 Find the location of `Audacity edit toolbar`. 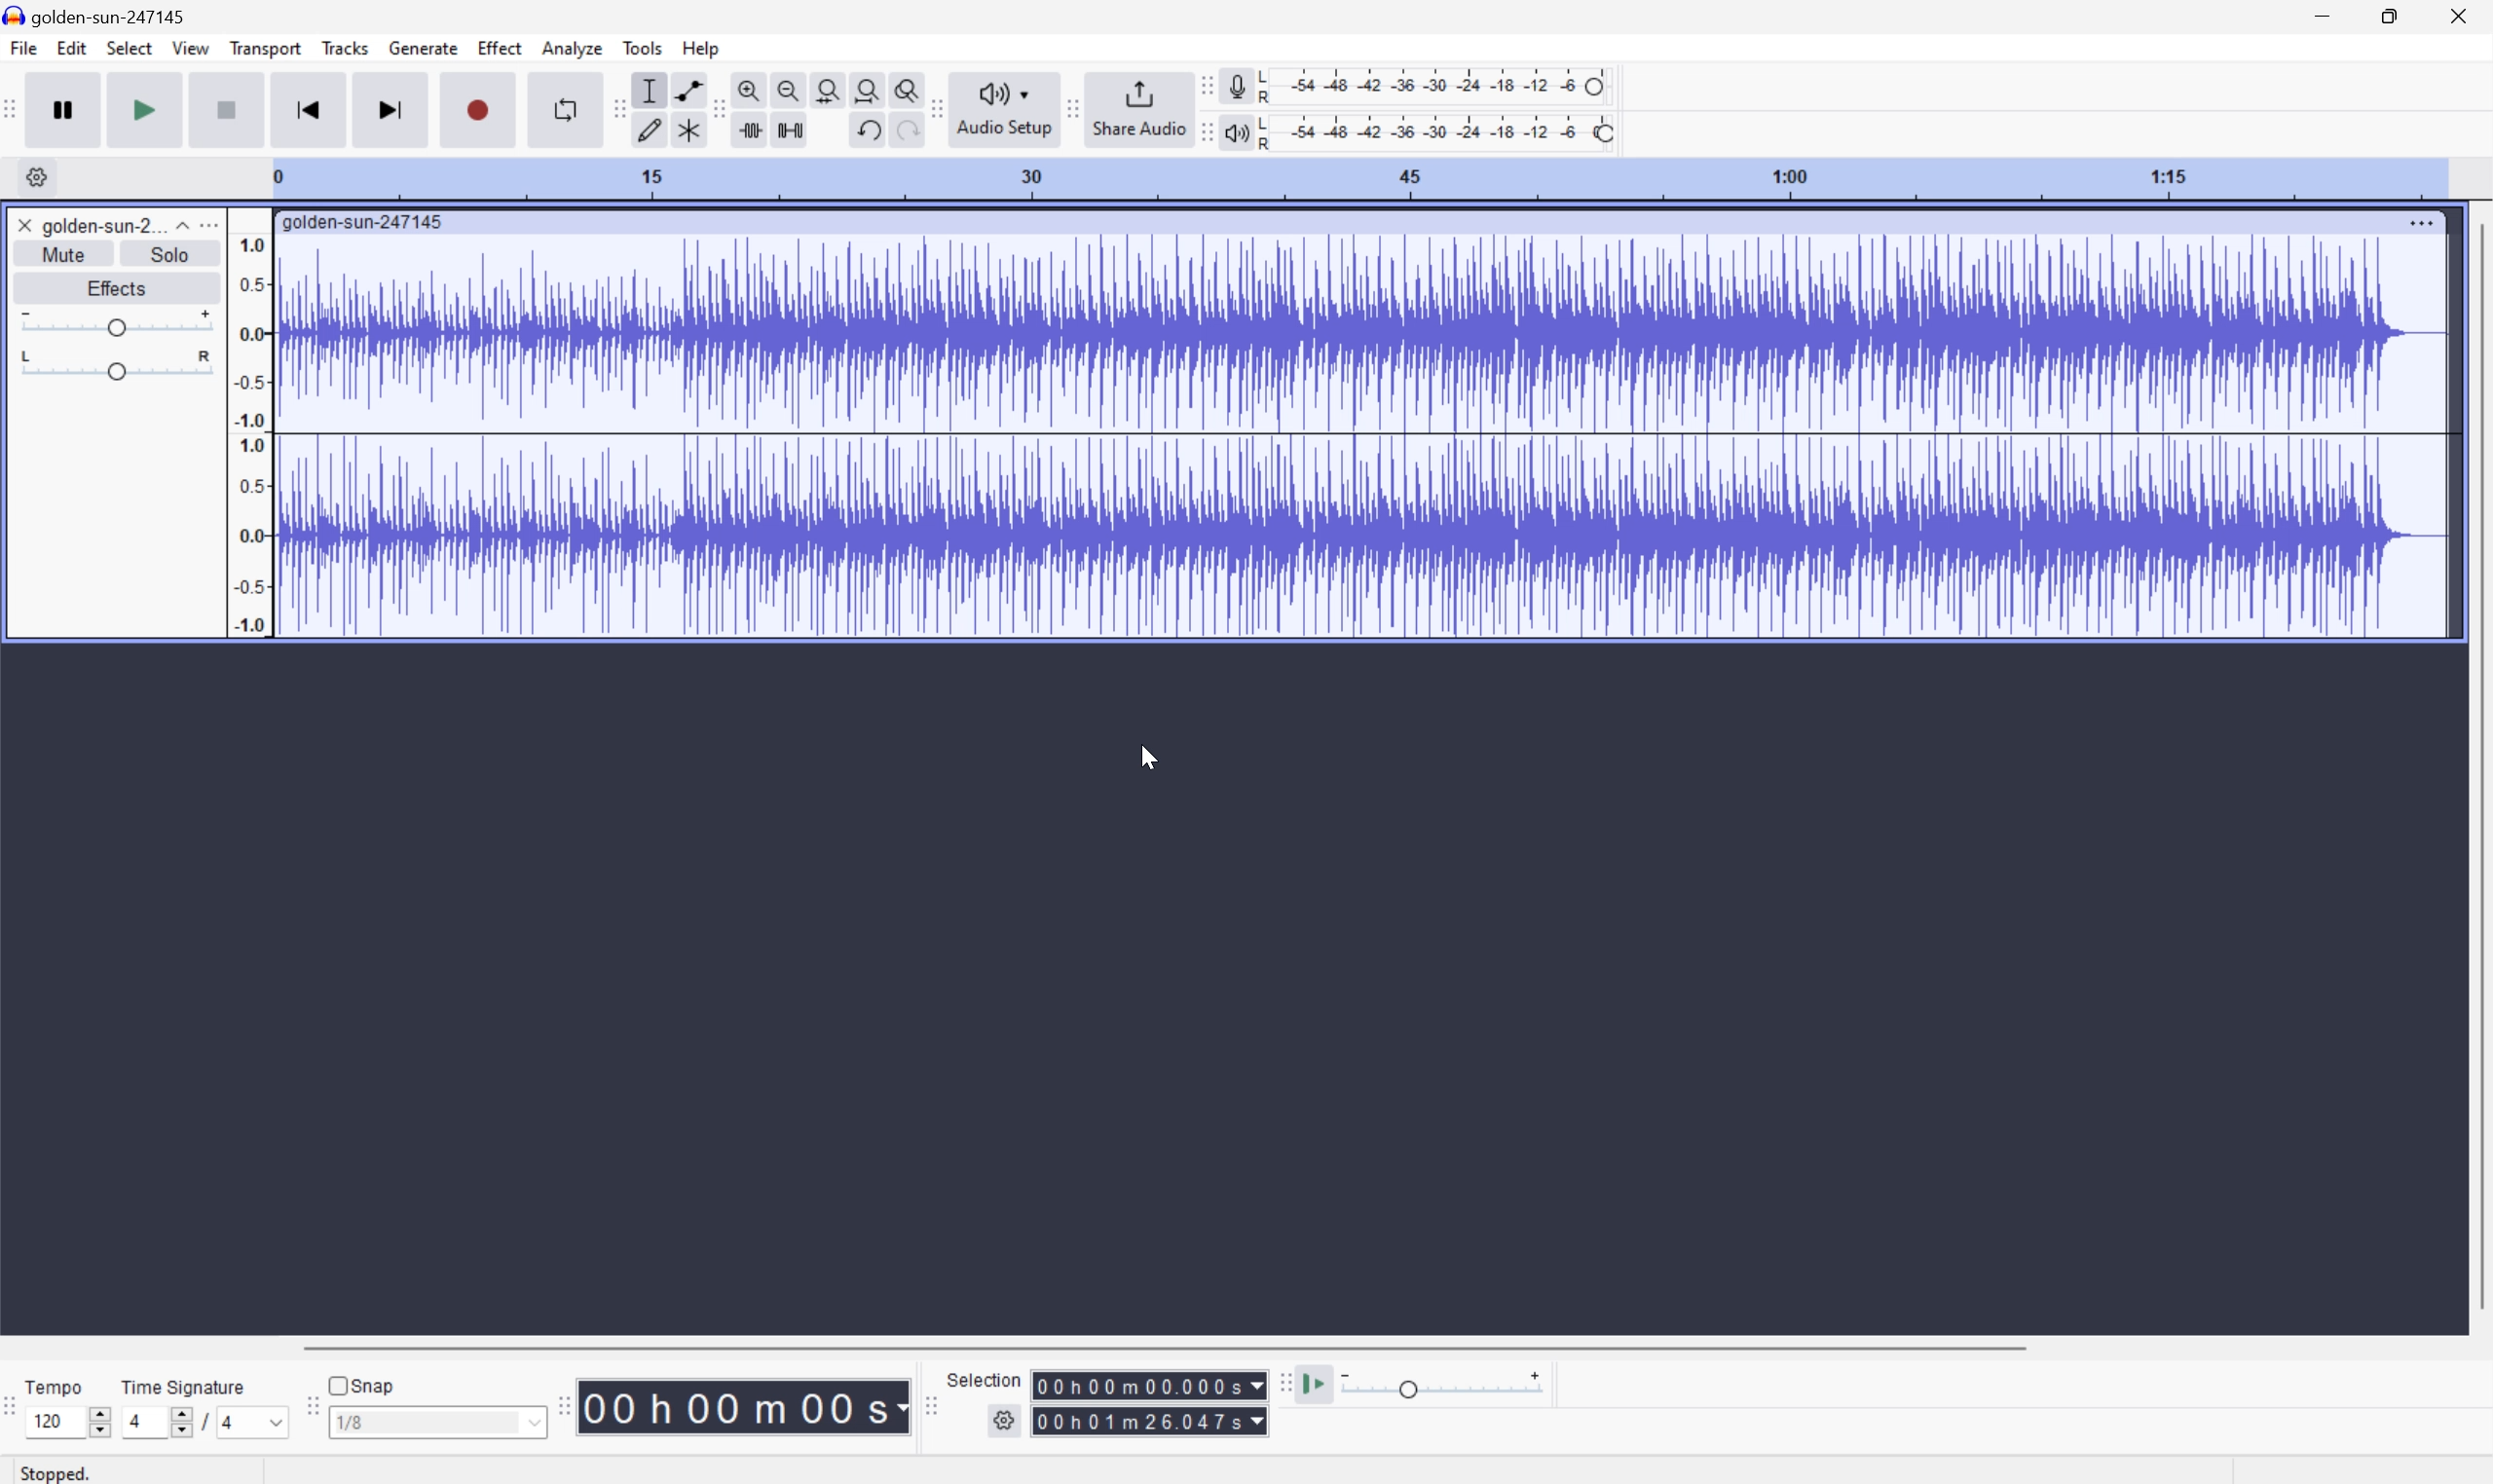

Audacity edit toolbar is located at coordinates (718, 111).